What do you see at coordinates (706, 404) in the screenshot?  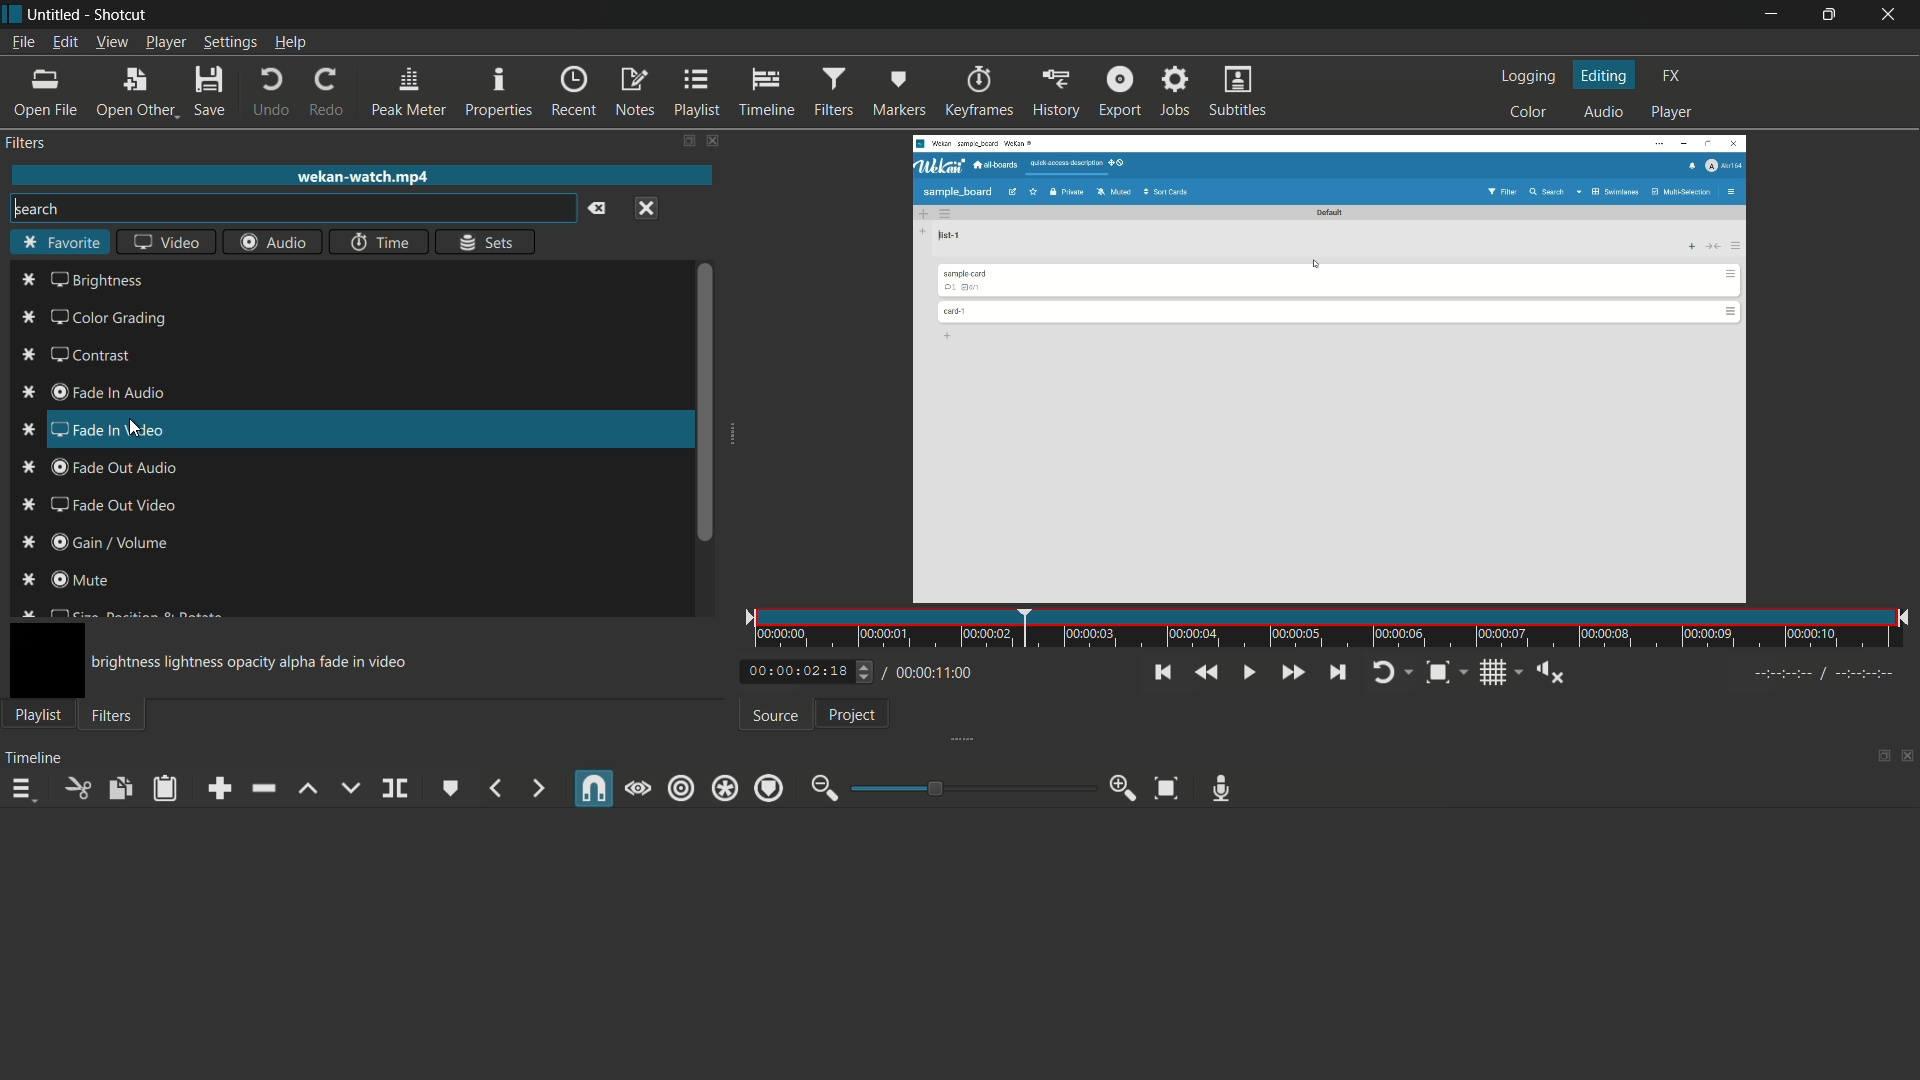 I see `scroll bar` at bounding box center [706, 404].